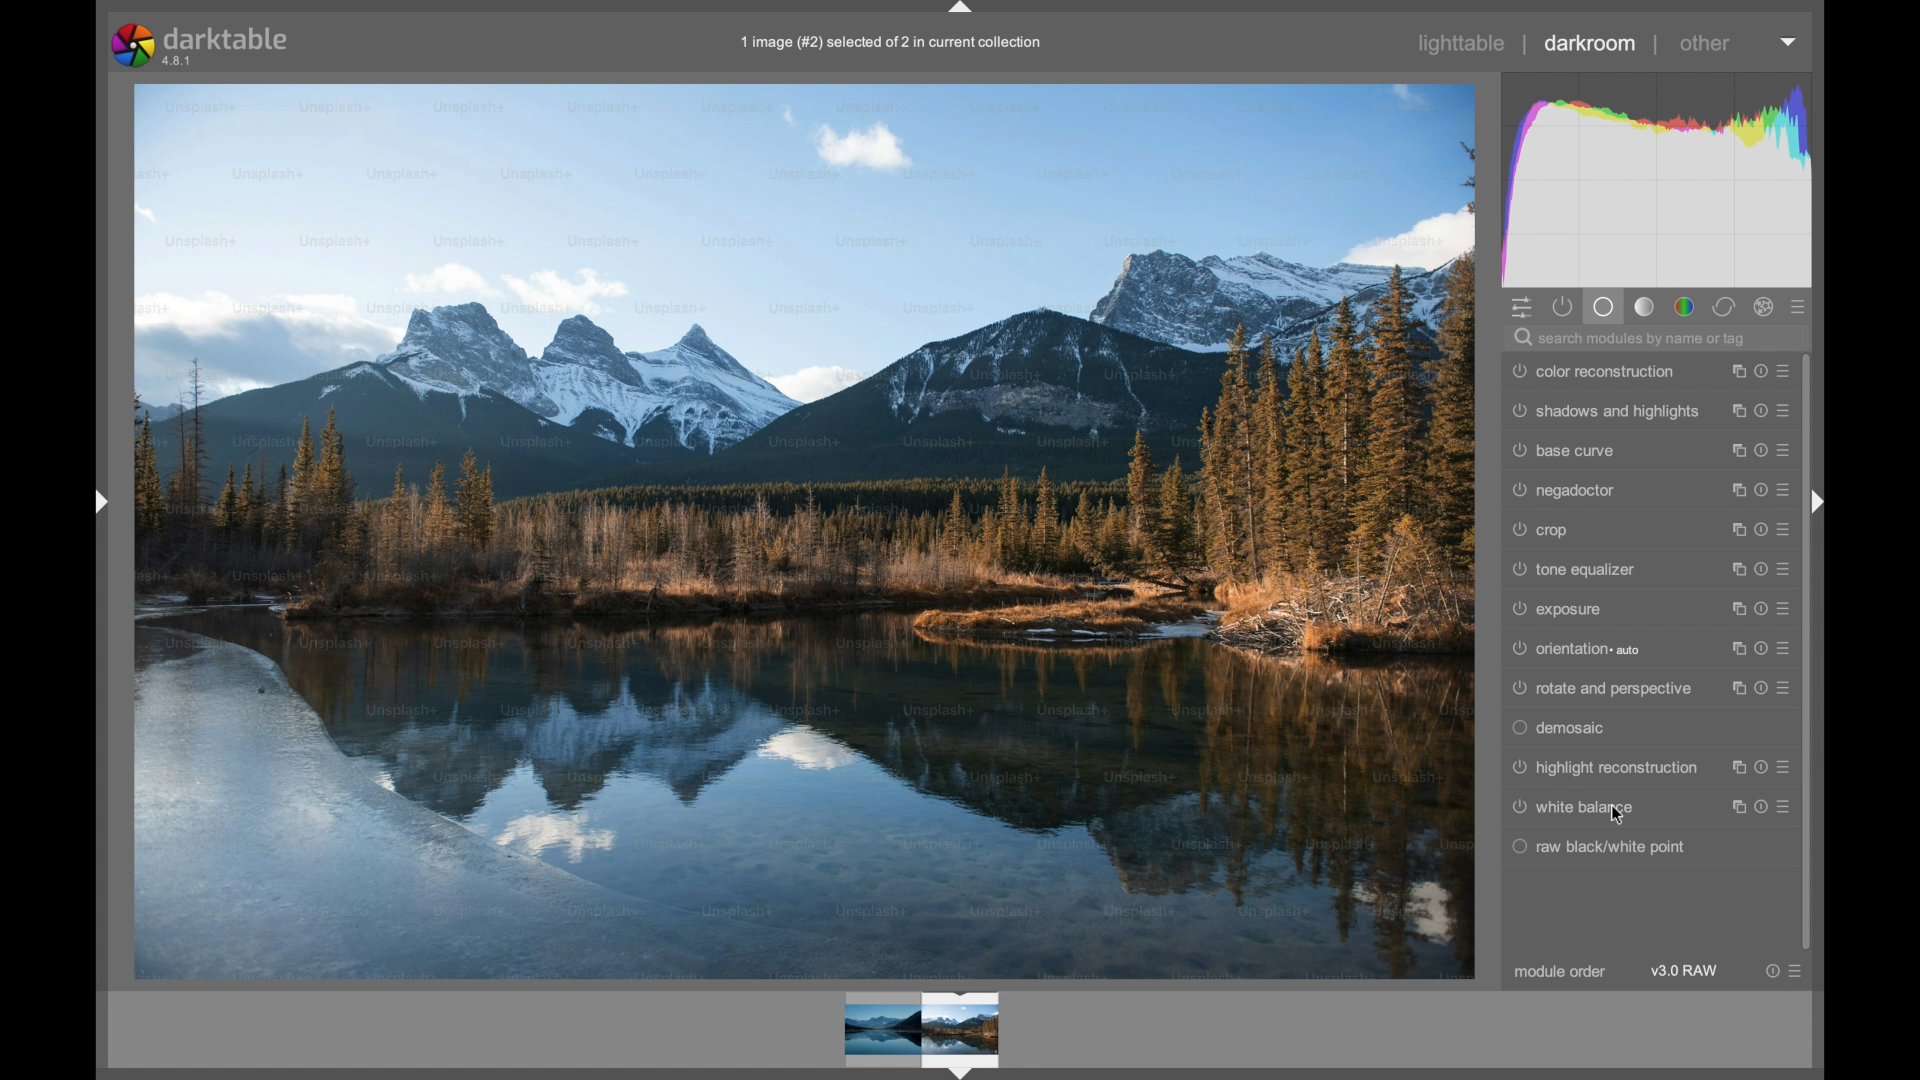 The image size is (1920, 1080). I want to click on base curve, so click(1562, 451).